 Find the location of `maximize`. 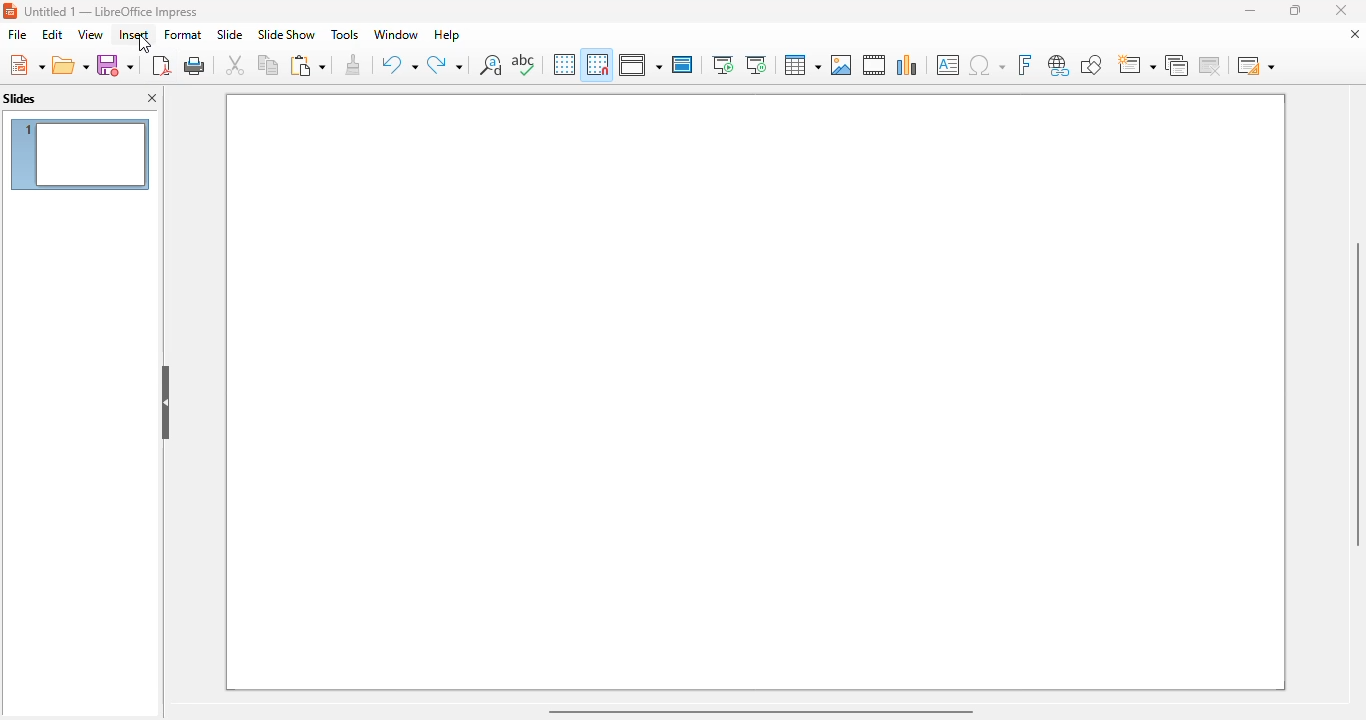

maximize is located at coordinates (1293, 10).